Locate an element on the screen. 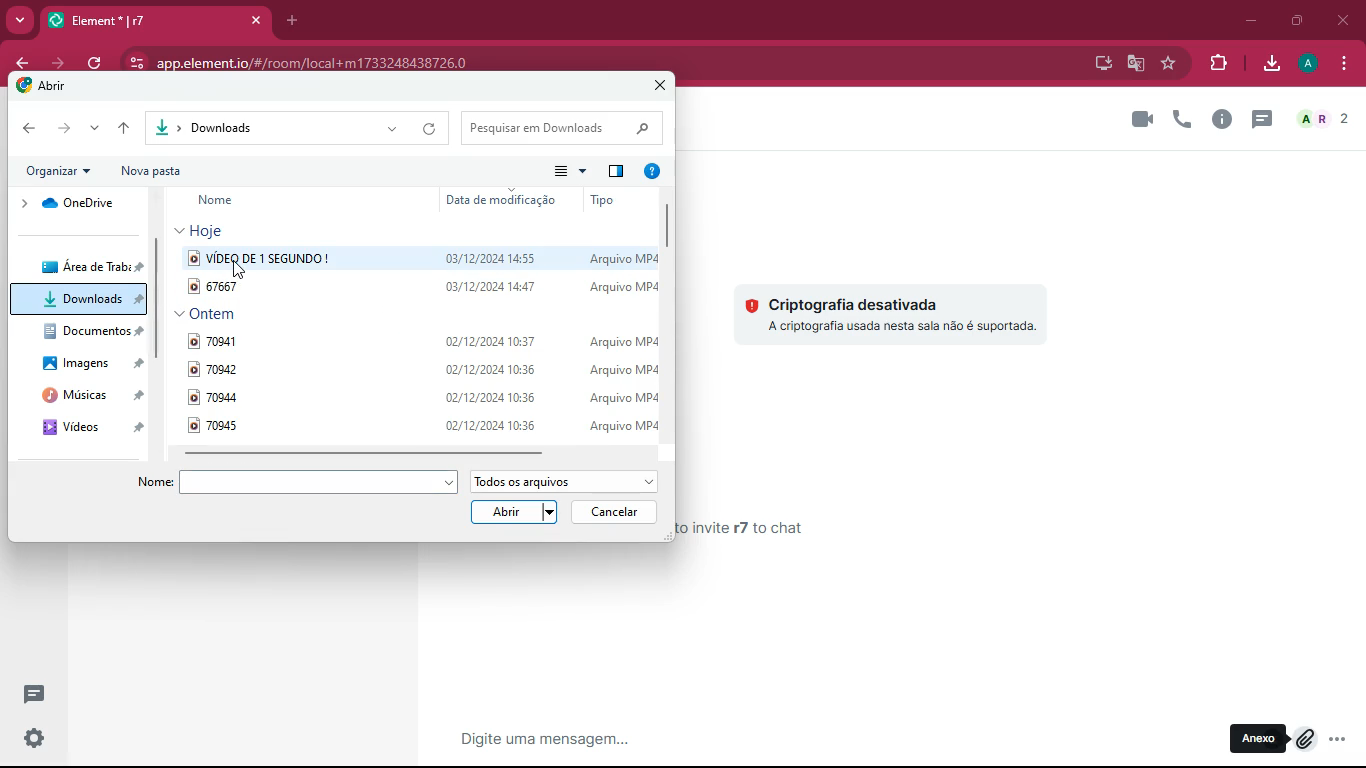  horizontal scroll bar is located at coordinates (367, 451).